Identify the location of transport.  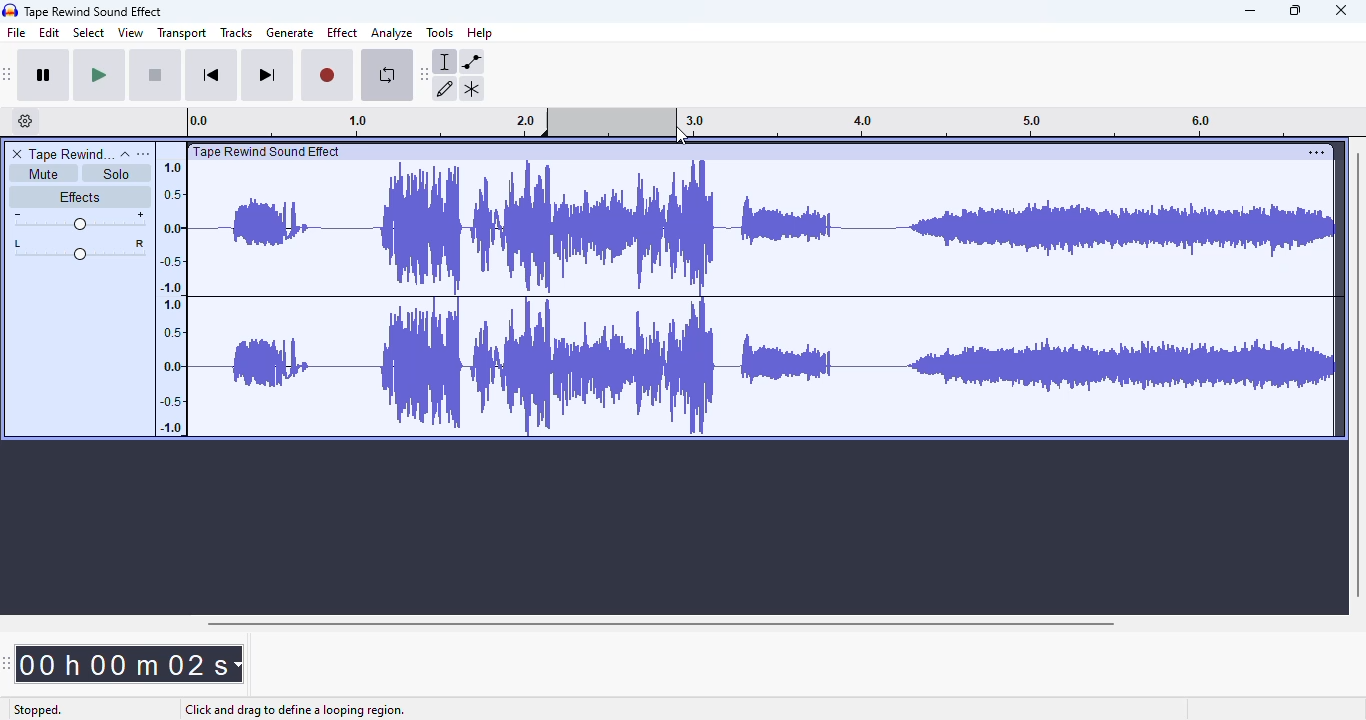
(181, 34).